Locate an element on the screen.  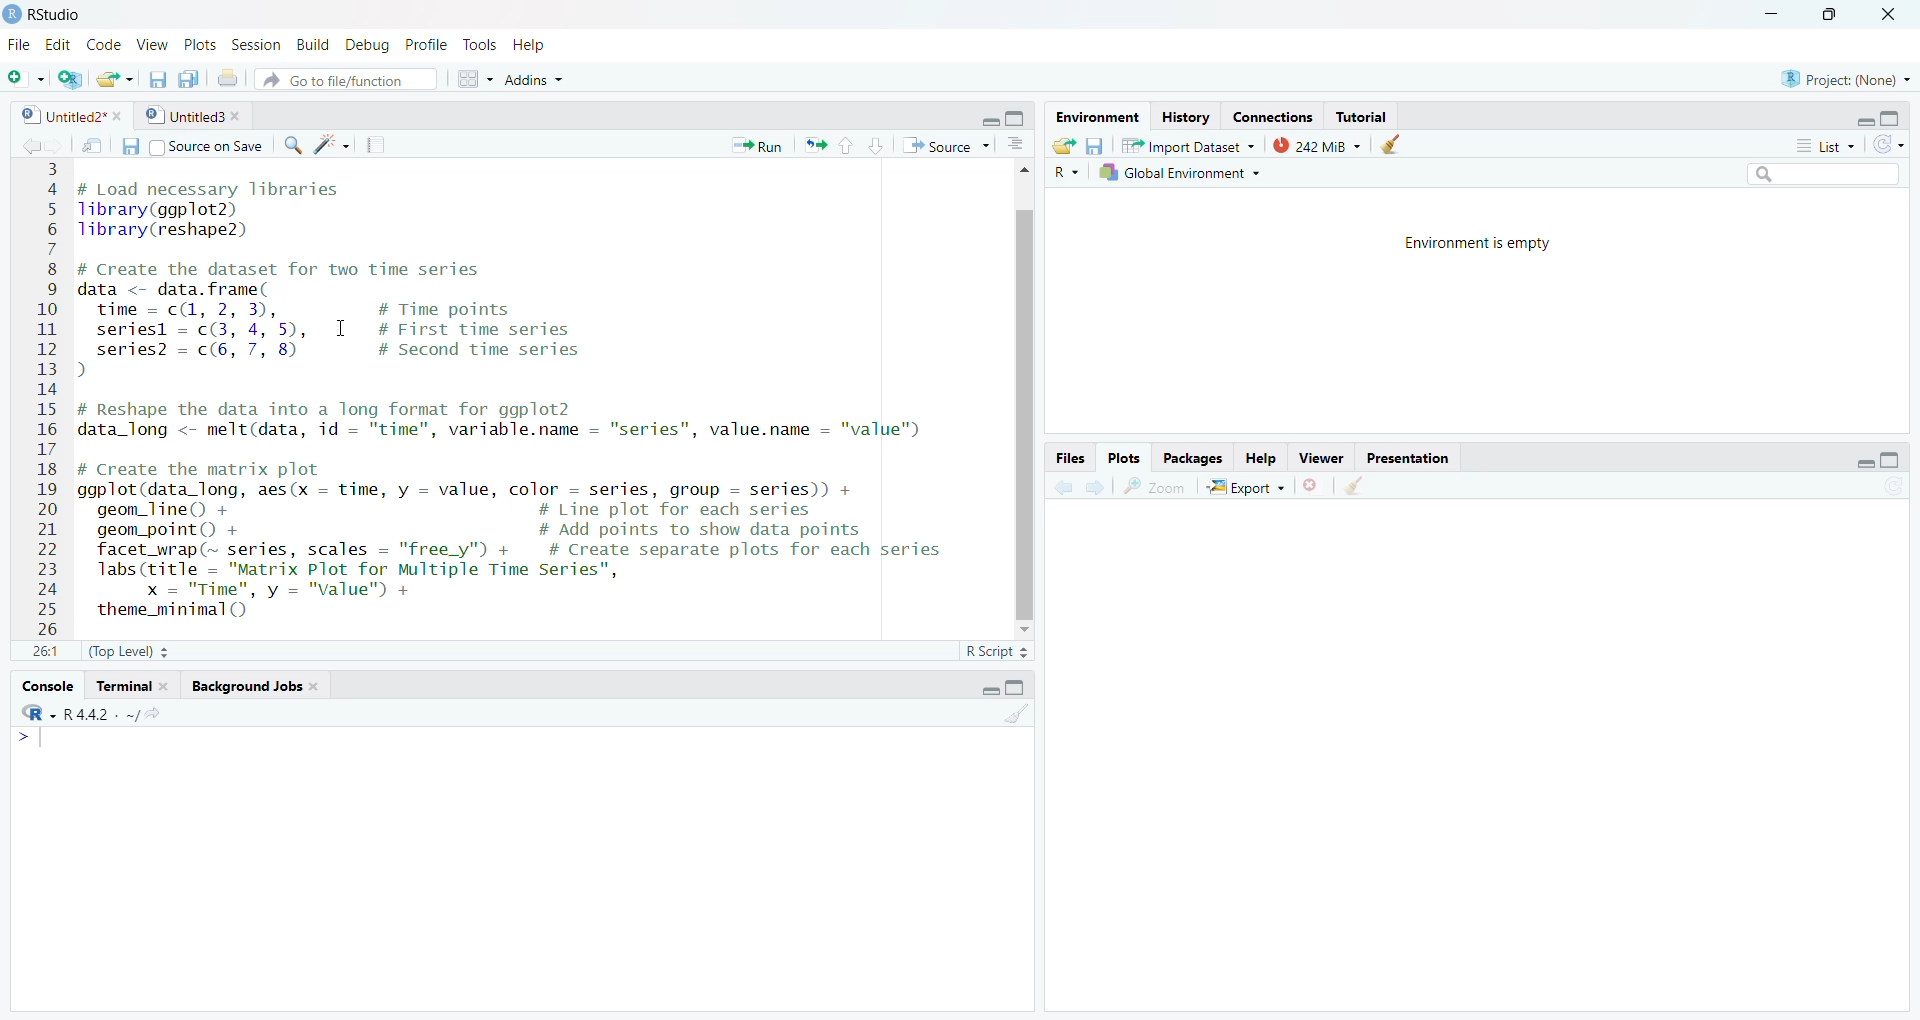
R Script  is located at coordinates (996, 652).